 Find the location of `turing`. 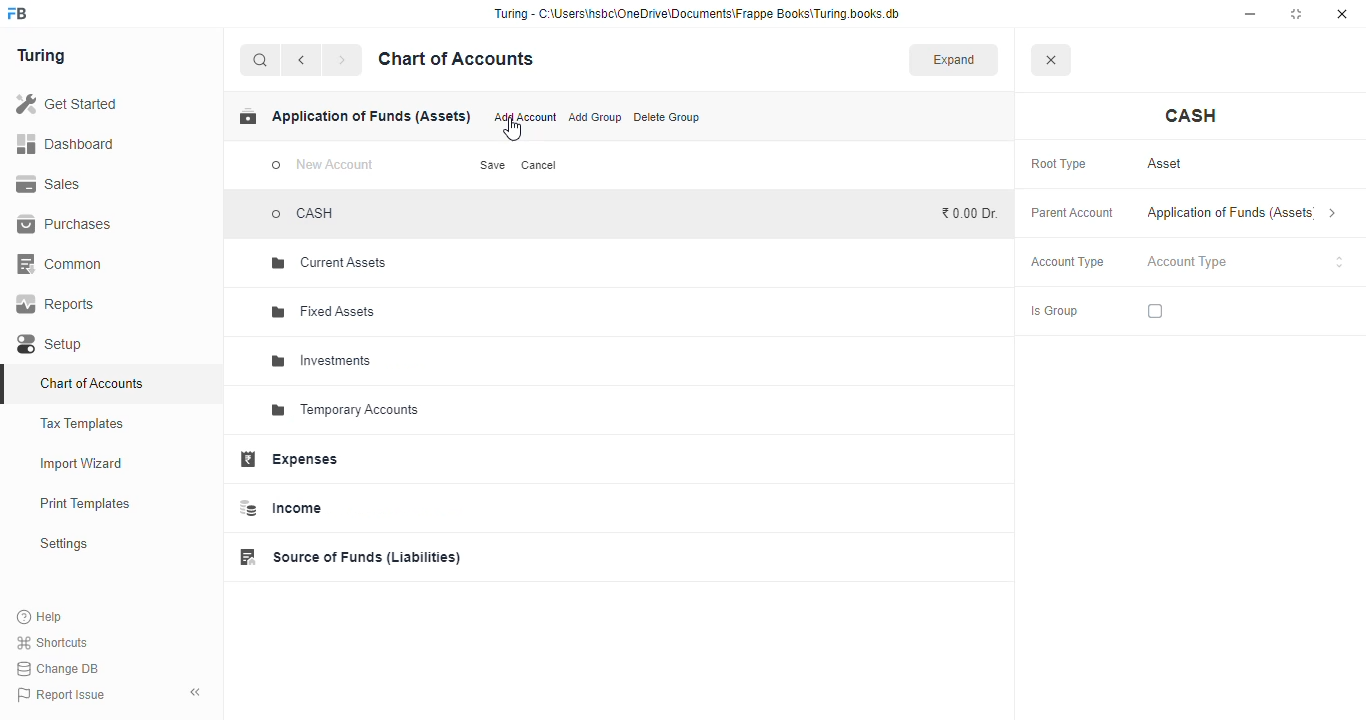

turing is located at coordinates (40, 56).